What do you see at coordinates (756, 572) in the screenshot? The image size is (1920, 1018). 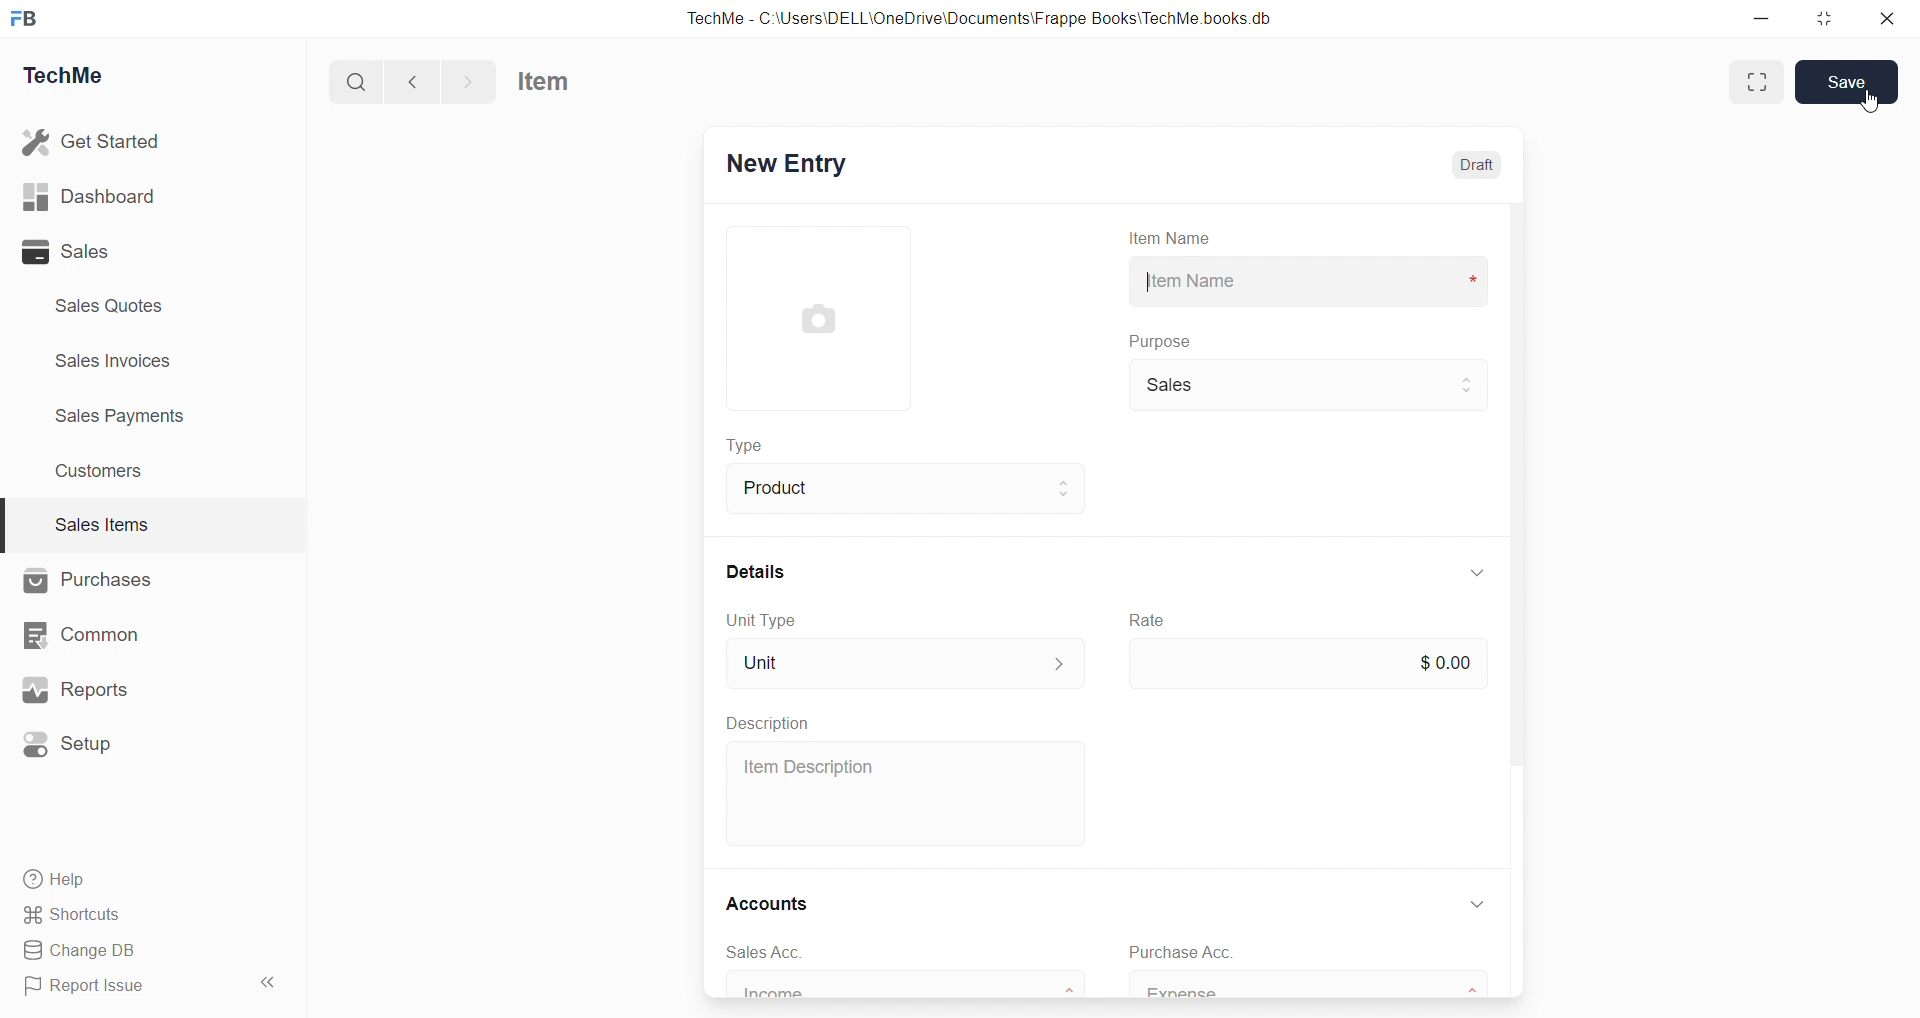 I see `Details` at bounding box center [756, 572].